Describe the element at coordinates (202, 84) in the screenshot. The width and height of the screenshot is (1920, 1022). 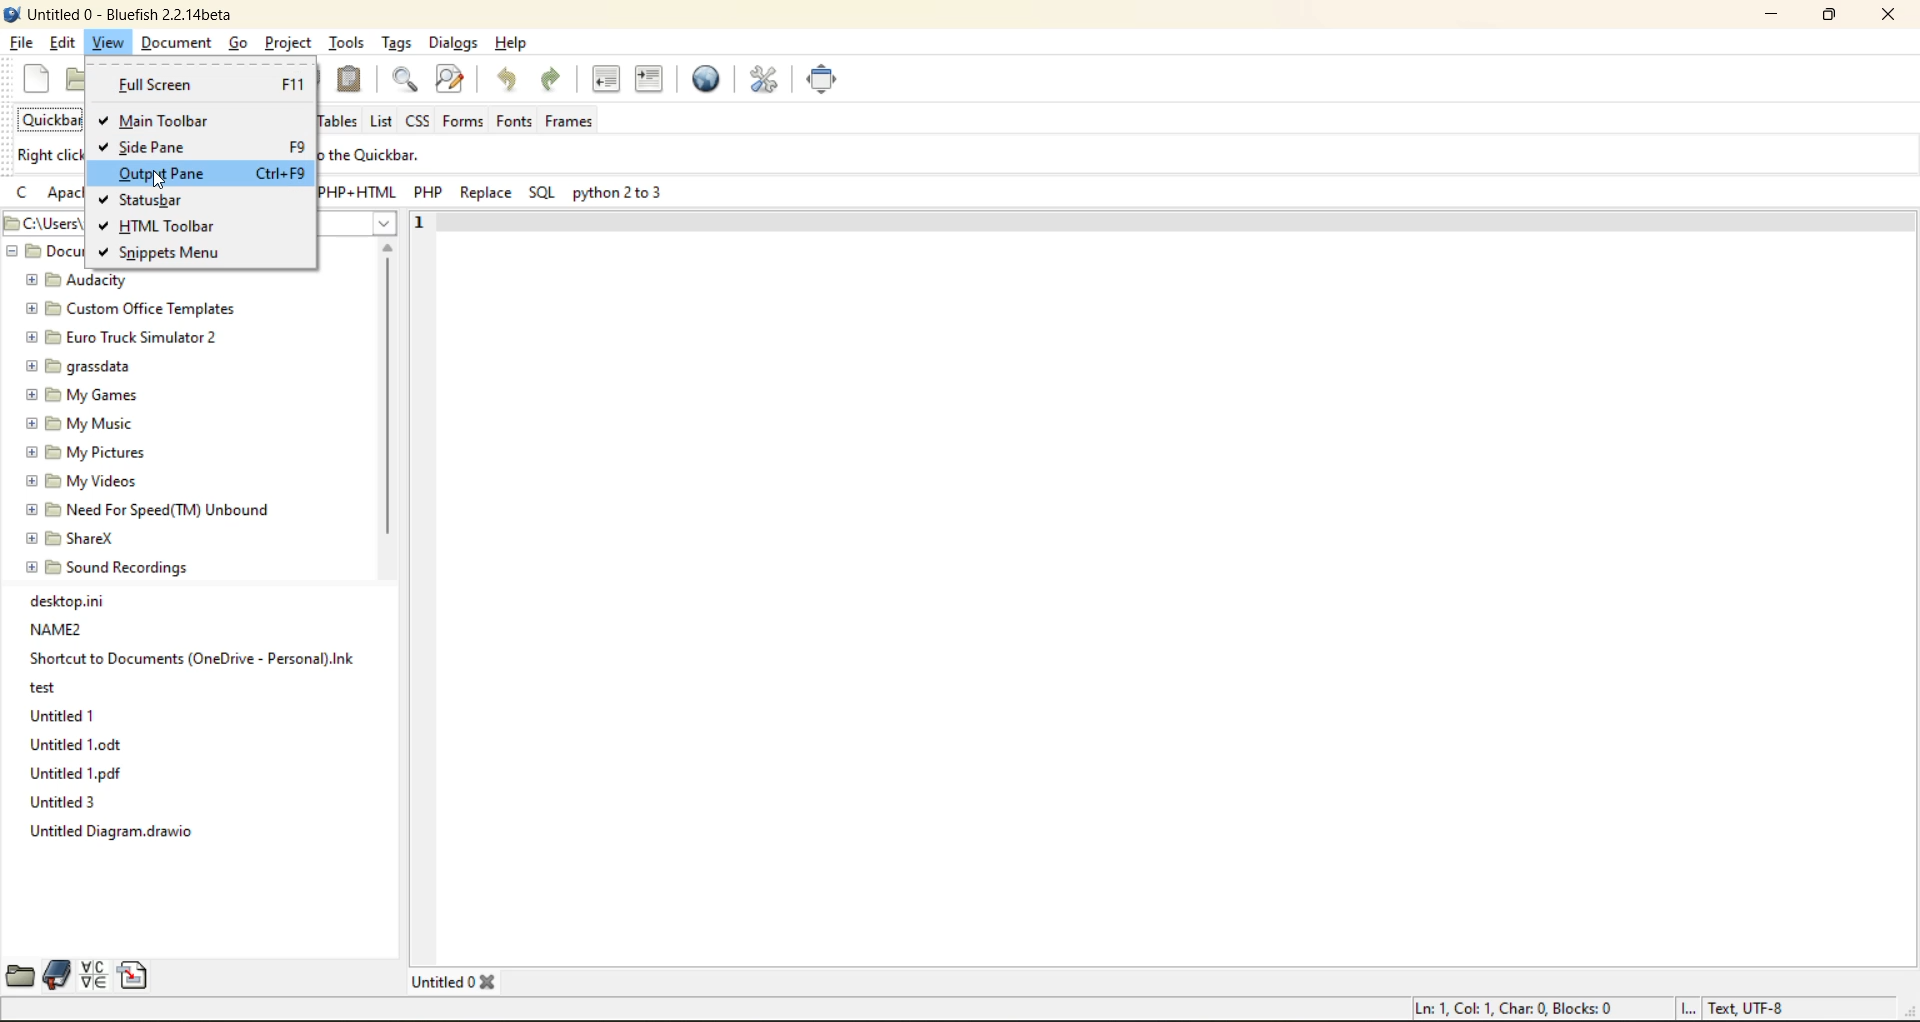
I see `full screen` at that location.